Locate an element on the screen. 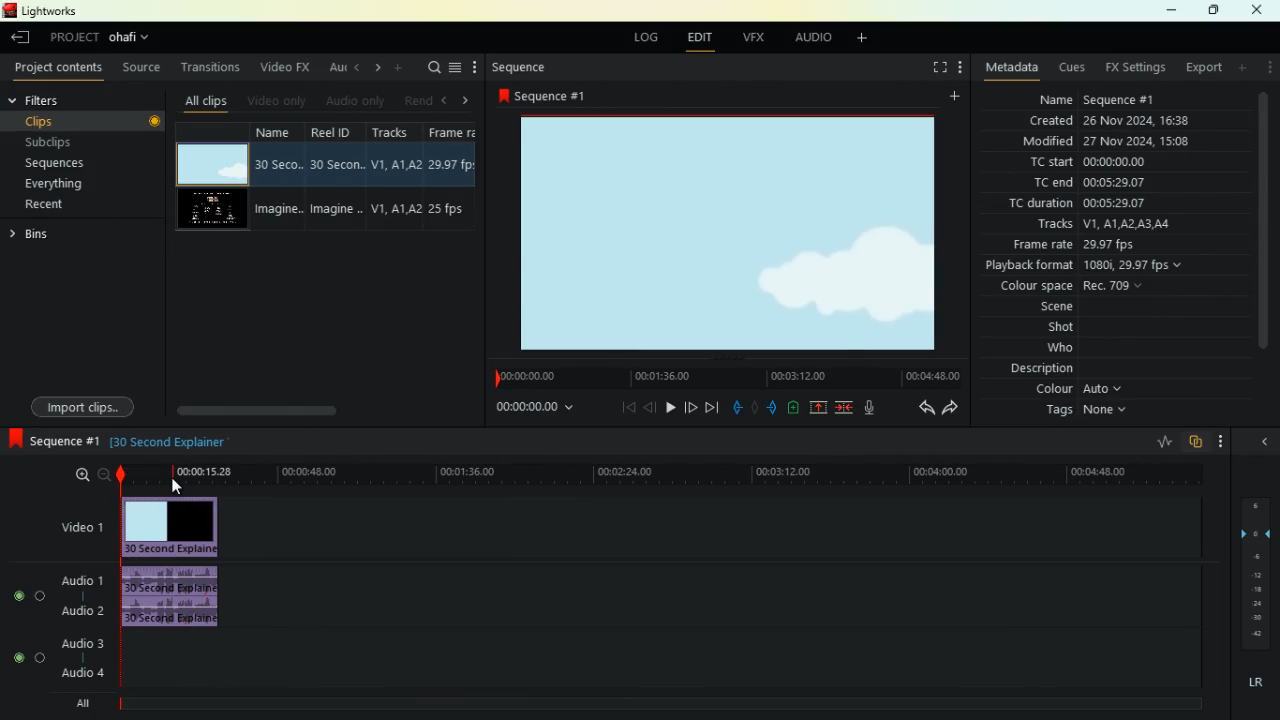 The height and width of the screenshot is (720, 1280). video is located at coordinates (213, 162).